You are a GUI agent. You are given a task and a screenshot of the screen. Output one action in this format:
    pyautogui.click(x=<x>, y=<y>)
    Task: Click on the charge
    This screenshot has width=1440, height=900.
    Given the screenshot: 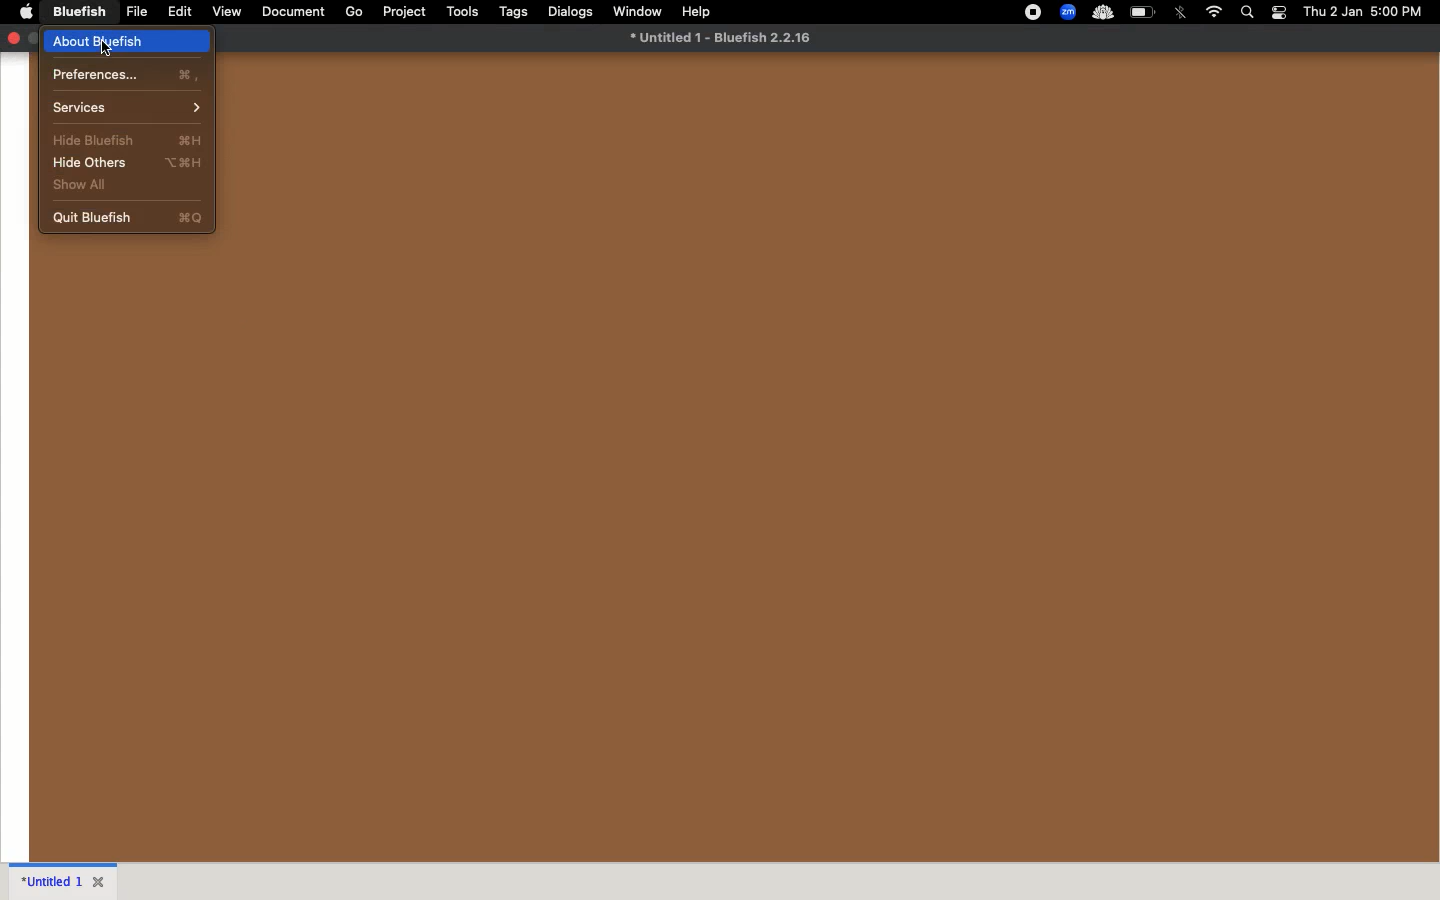 What is the action you would take?
    pyautogui.click(x=1143, y=12)
    